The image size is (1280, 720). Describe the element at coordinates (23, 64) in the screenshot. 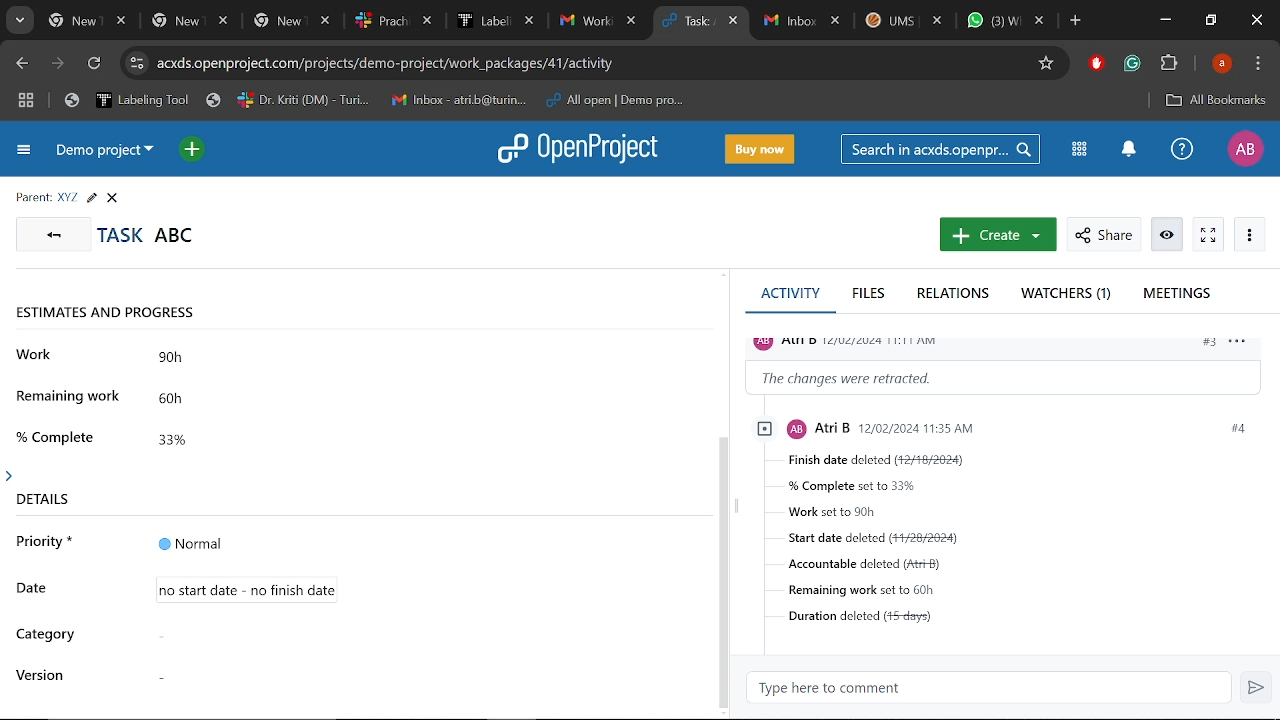

I see `Previous page` at that location.